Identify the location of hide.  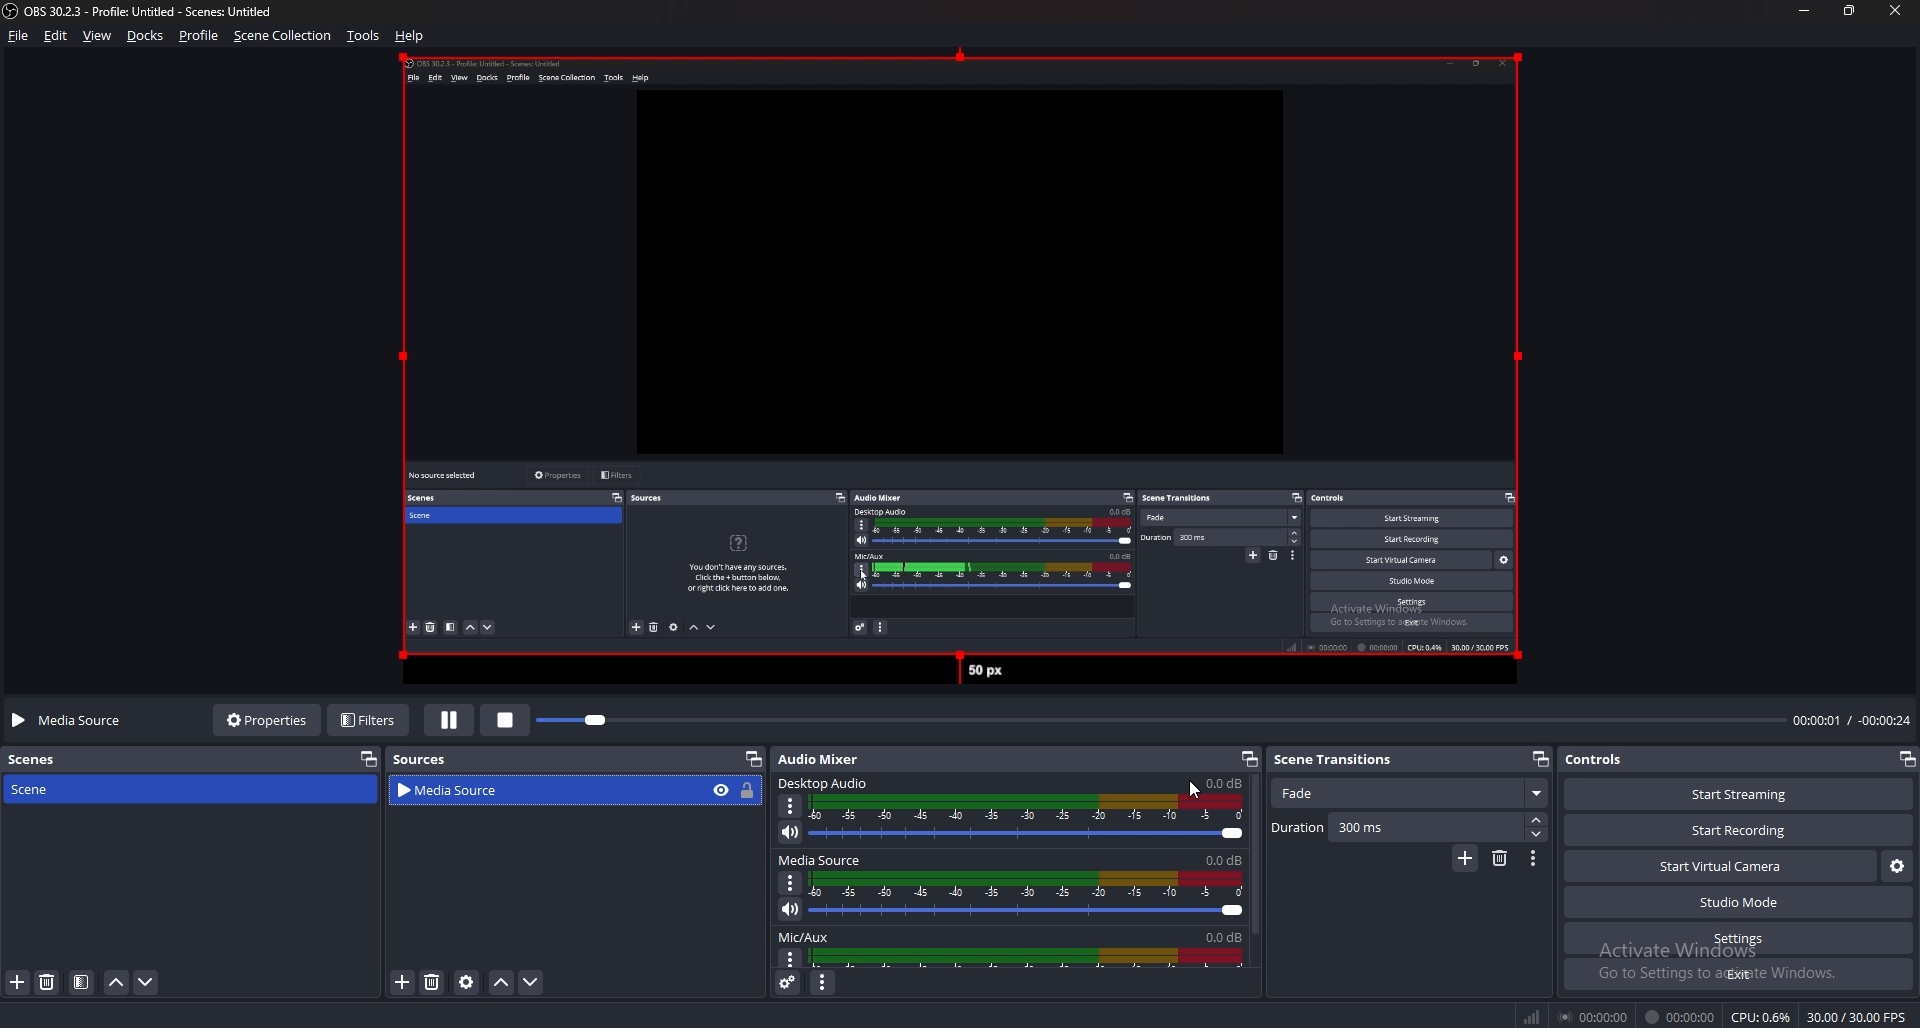
(720, 790).